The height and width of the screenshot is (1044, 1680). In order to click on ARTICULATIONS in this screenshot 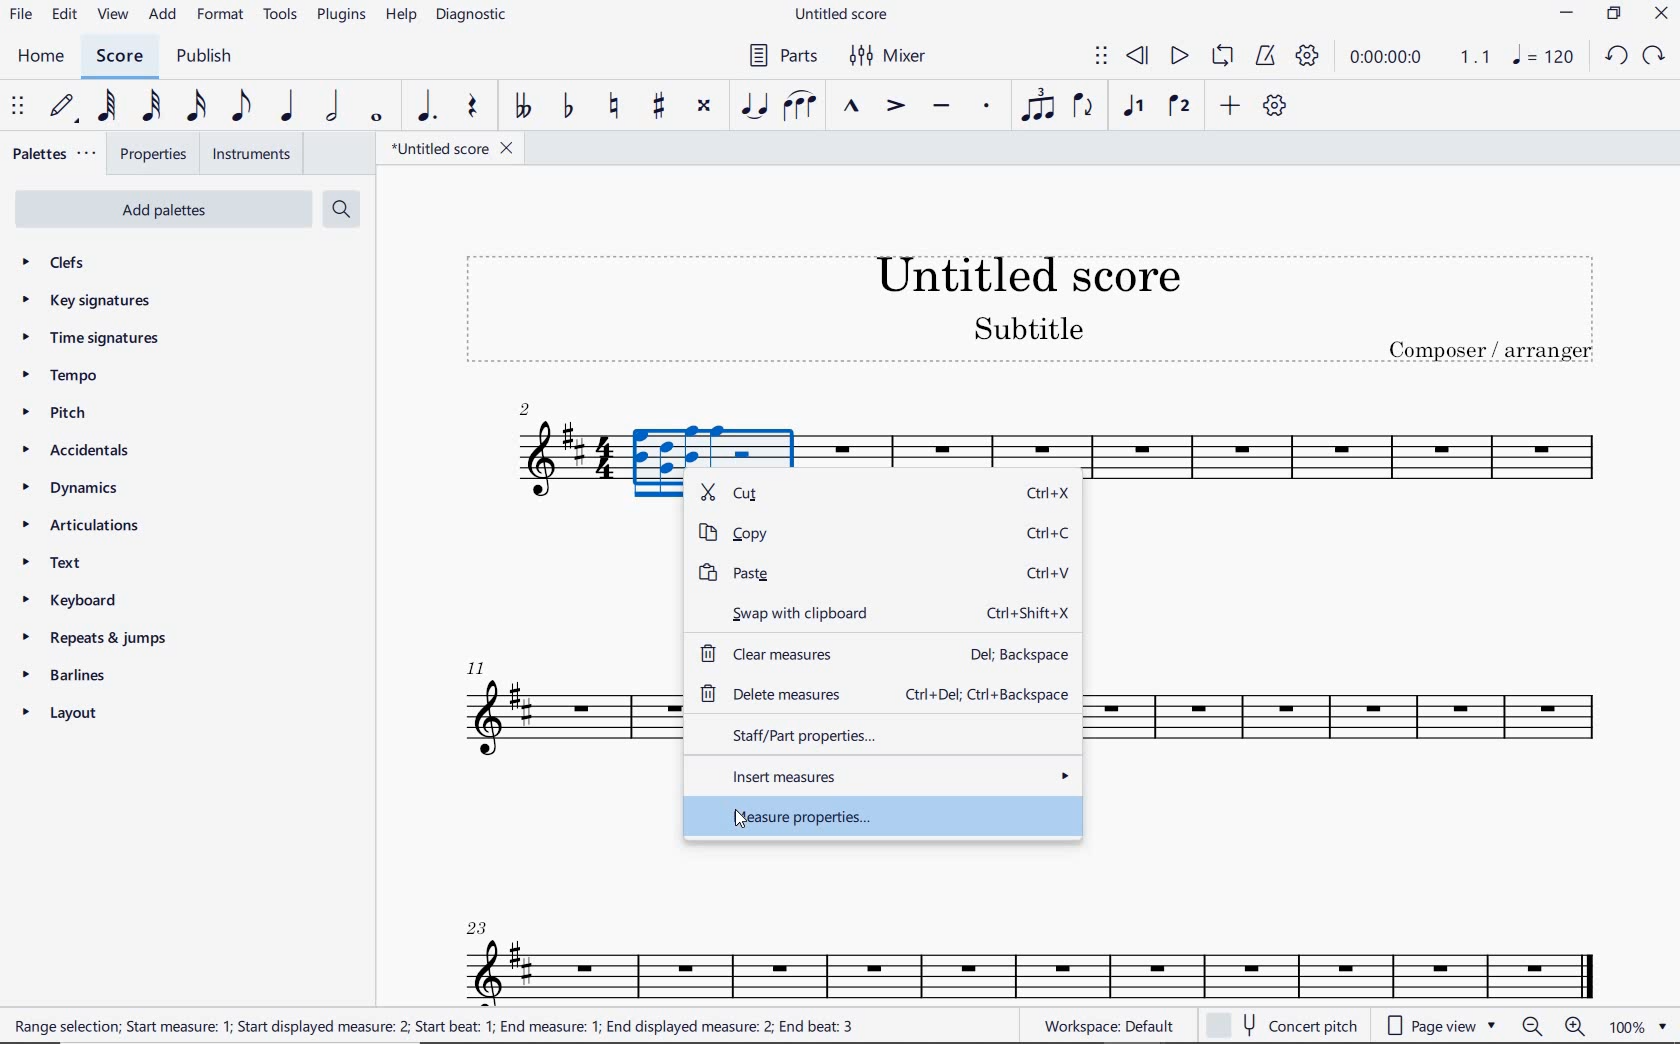, I will do `click(82, 527)`.